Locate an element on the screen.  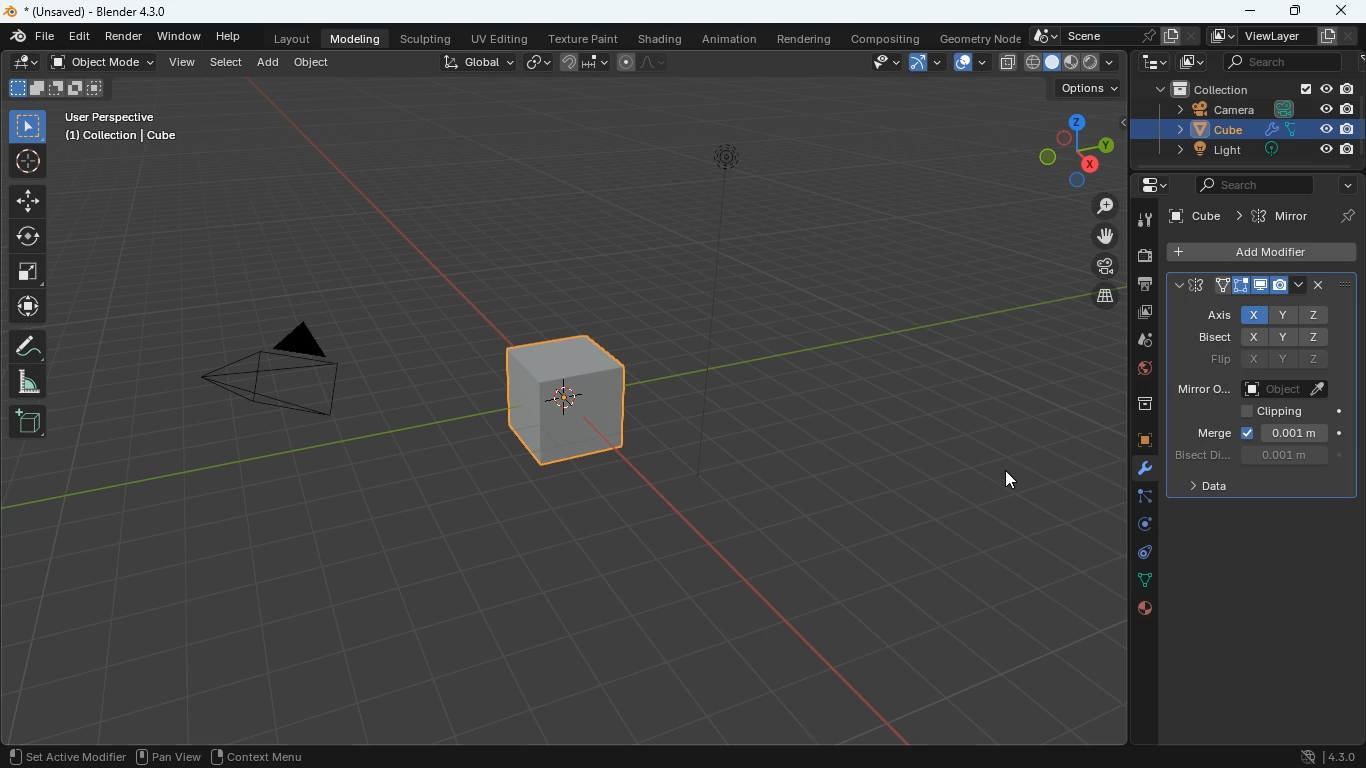
edge is located at coordinates (1137, 499).